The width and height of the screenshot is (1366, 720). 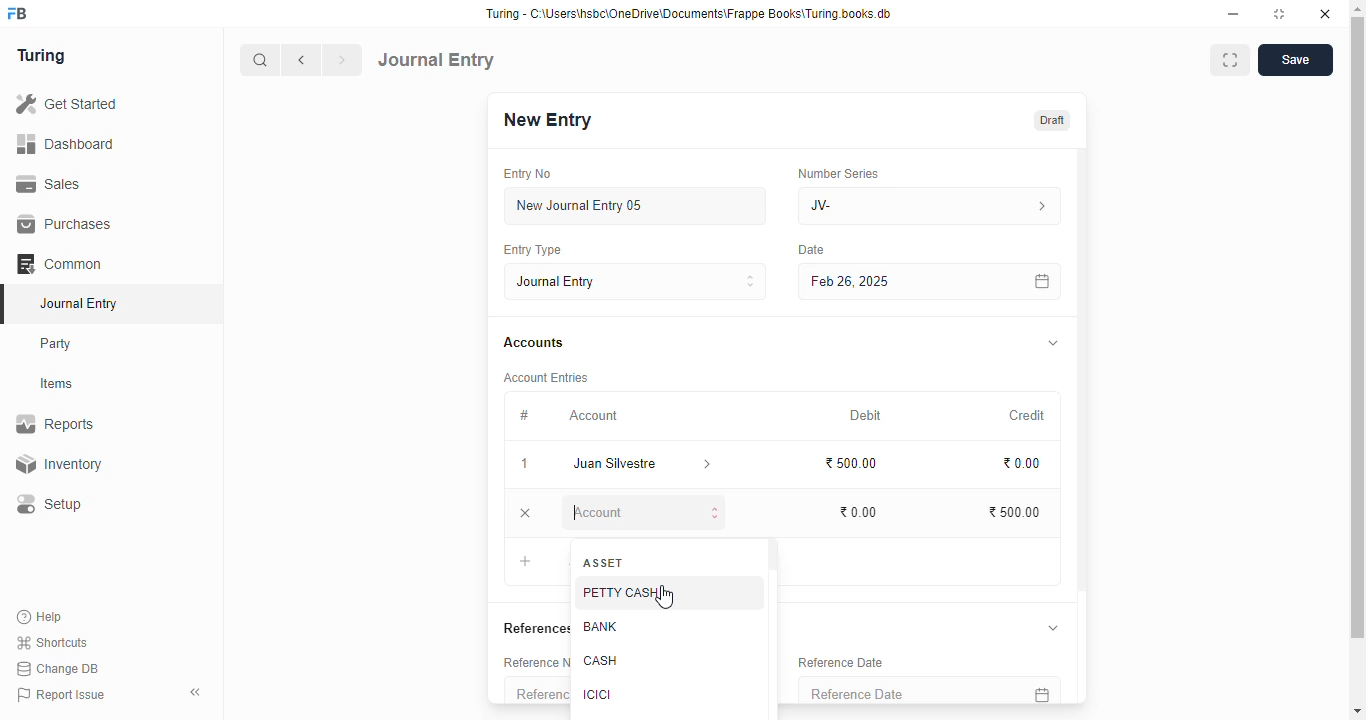 I want to click on ₹0.00, so click(x=1022, y=463).